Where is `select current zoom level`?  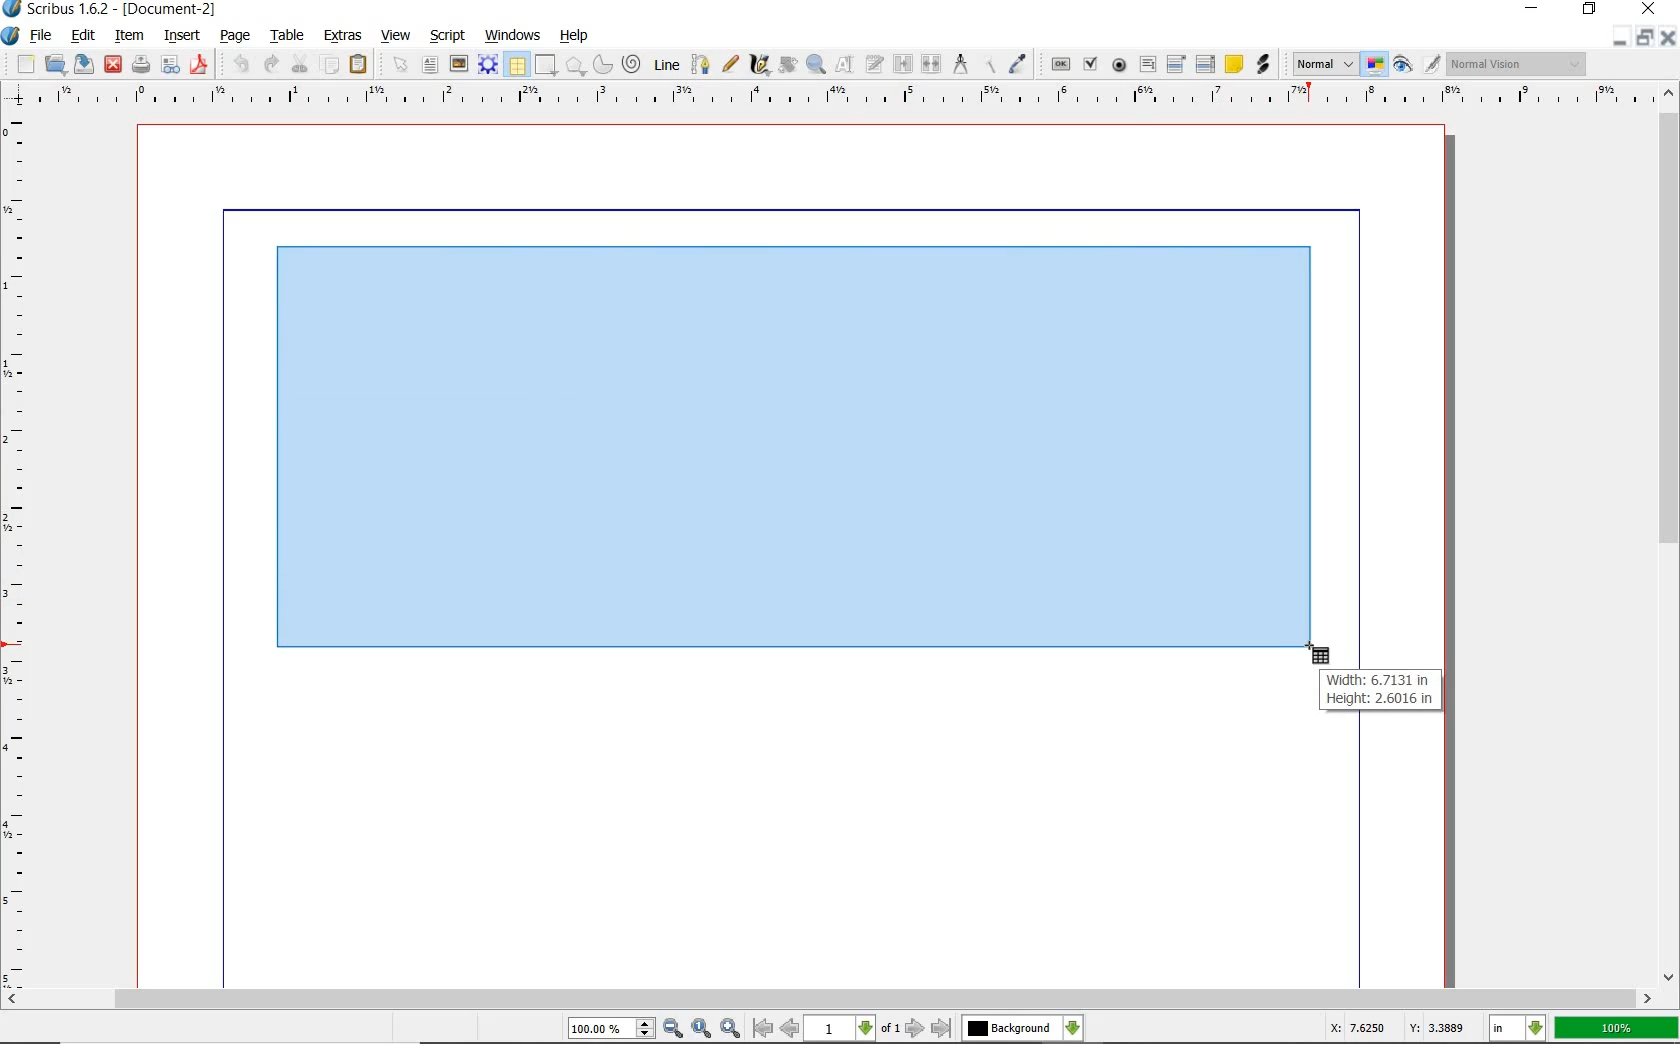 select current zoom level is located at coordinates (611, 1029).